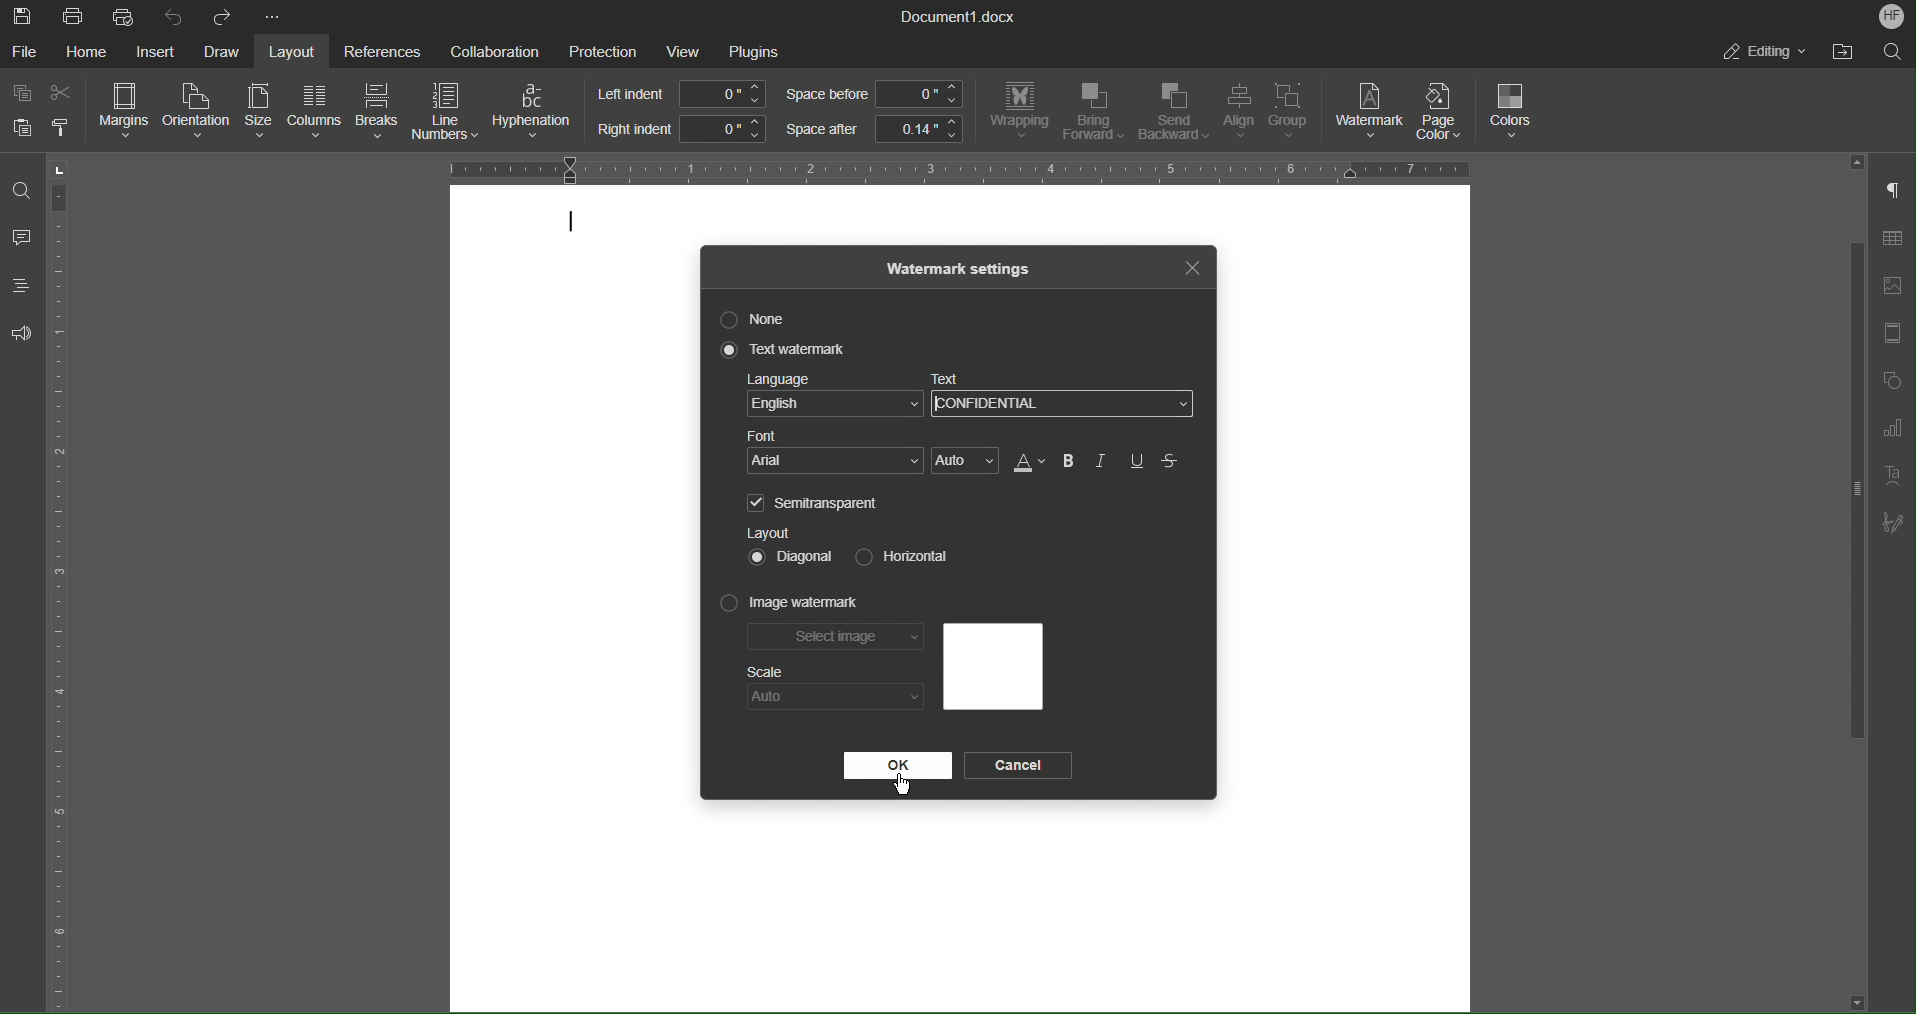 This screenshot has width=1916, height=1014. Describe the element at coordinates (754, 52) in the screenshot. I see `Plugins` at that location.